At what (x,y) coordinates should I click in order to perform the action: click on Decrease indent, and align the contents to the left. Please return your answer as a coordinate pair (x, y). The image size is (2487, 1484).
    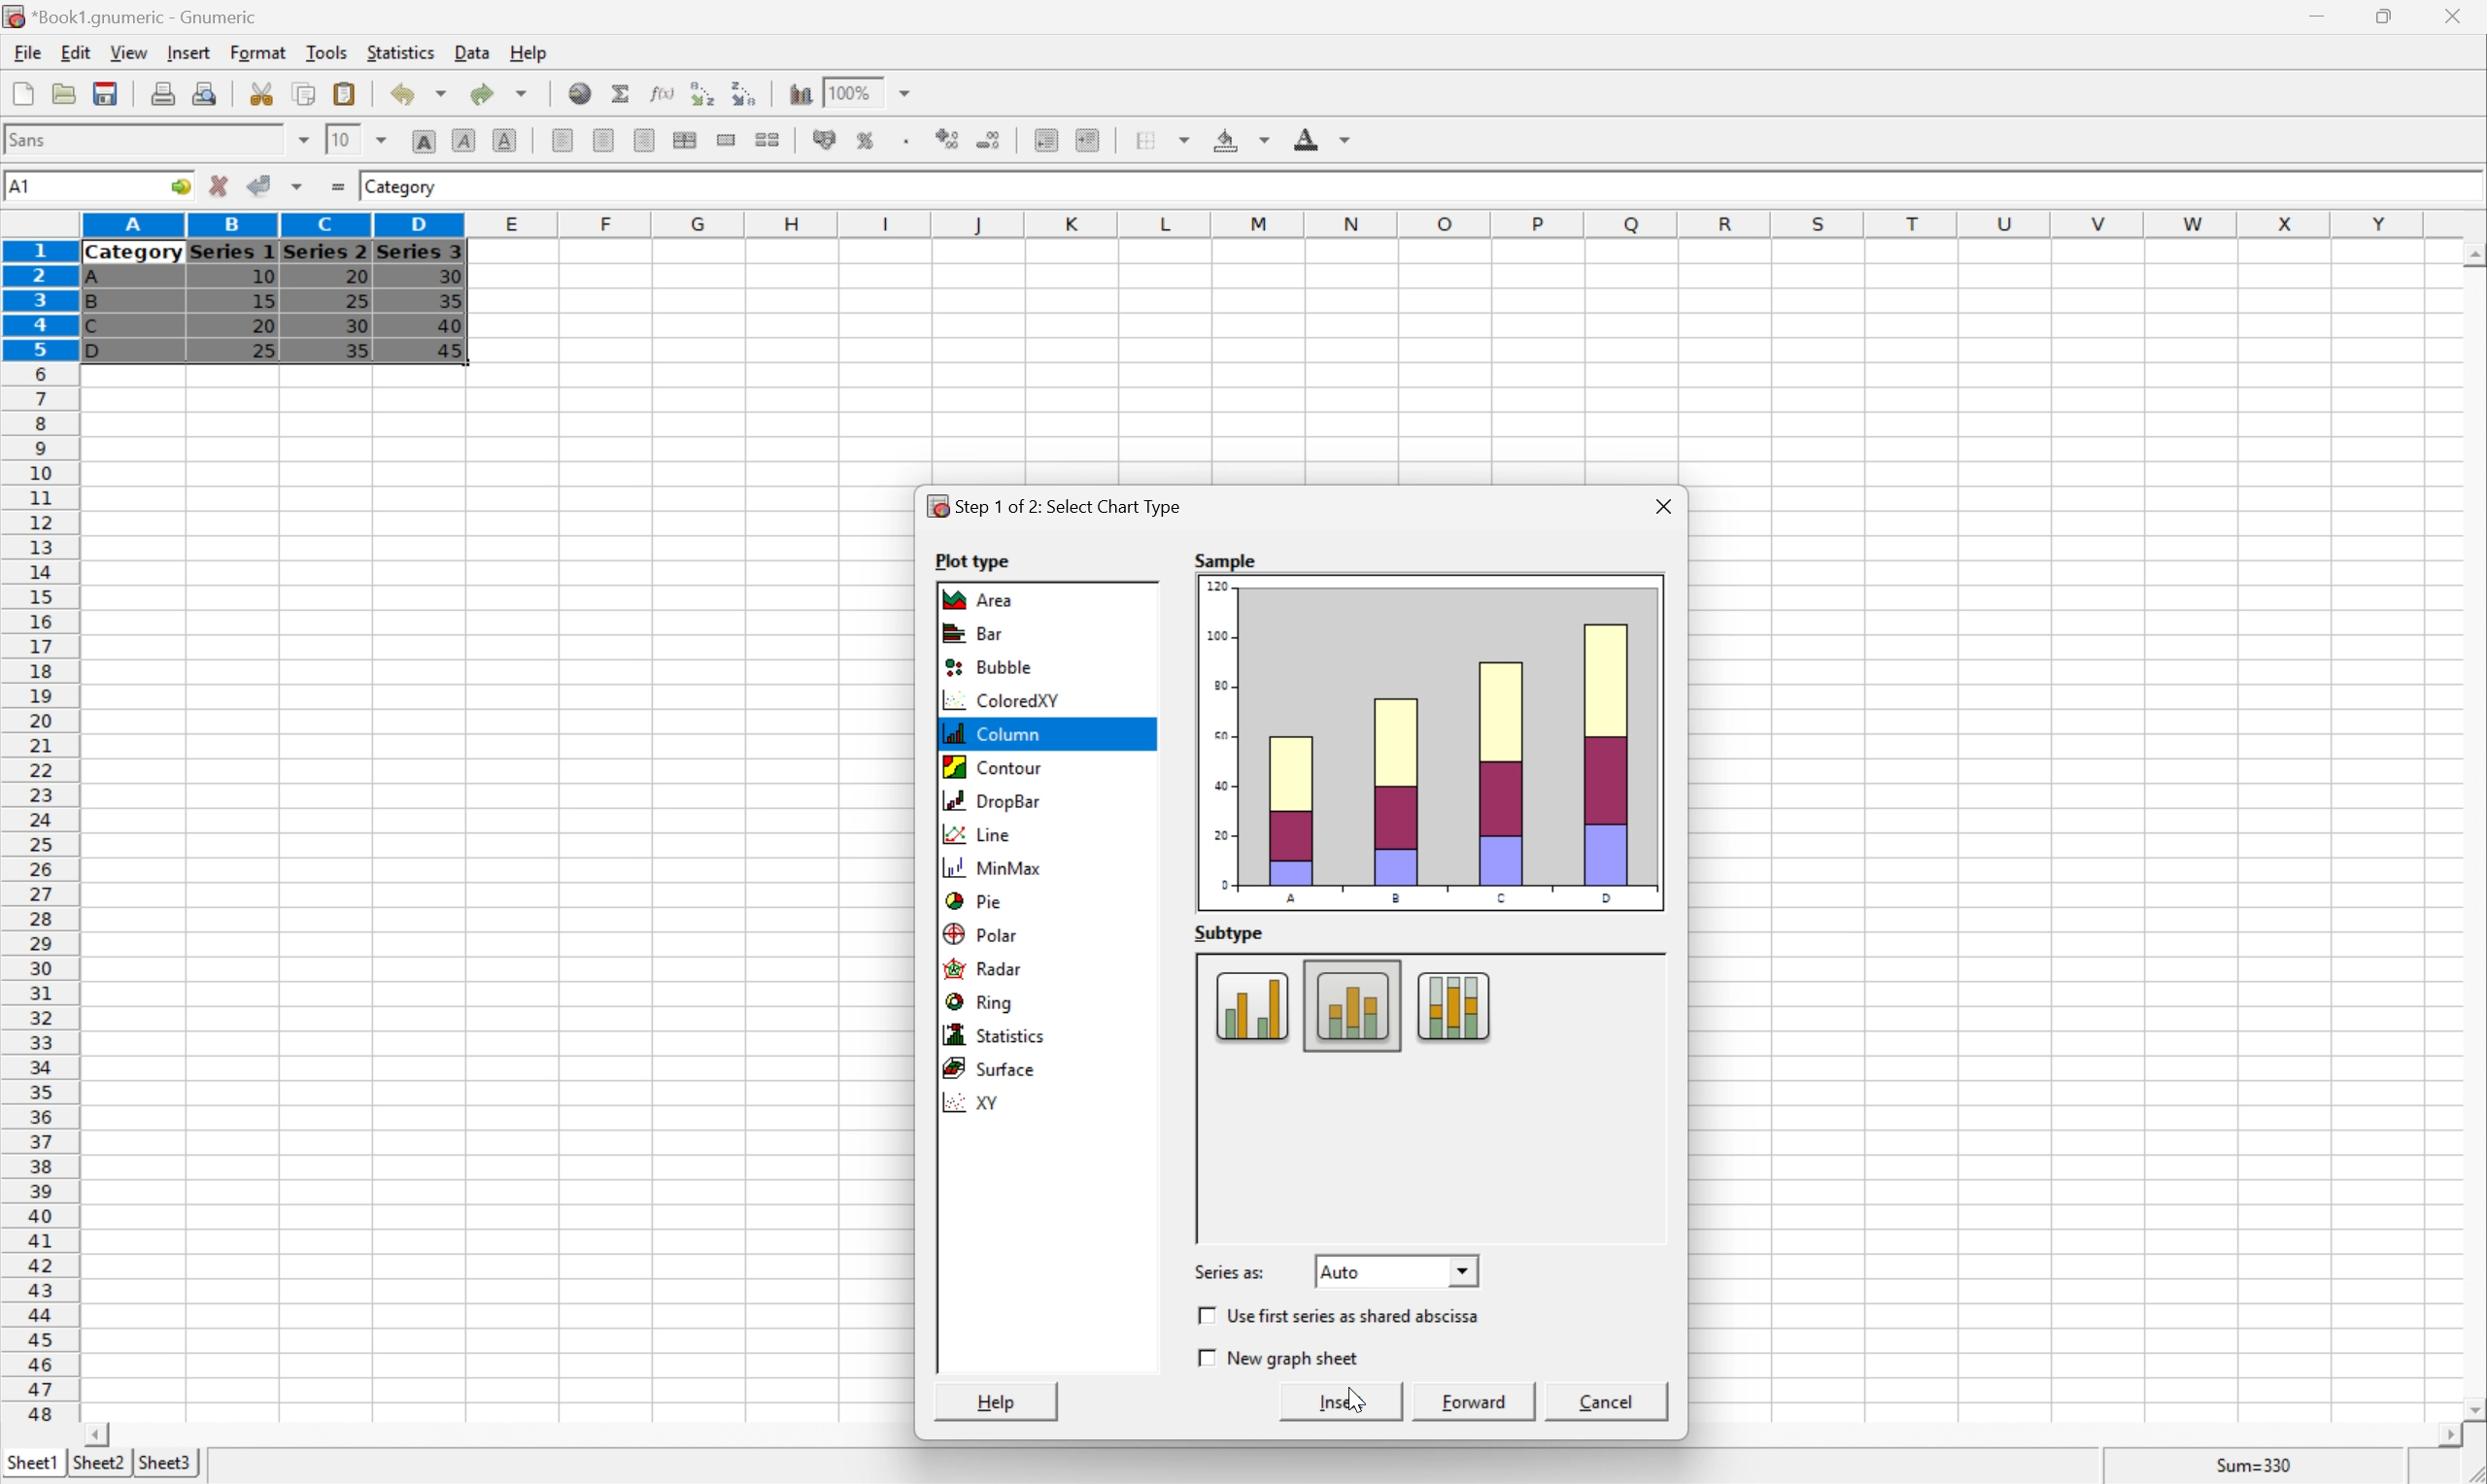
    Looking at the image, I should click on (1045, 140).